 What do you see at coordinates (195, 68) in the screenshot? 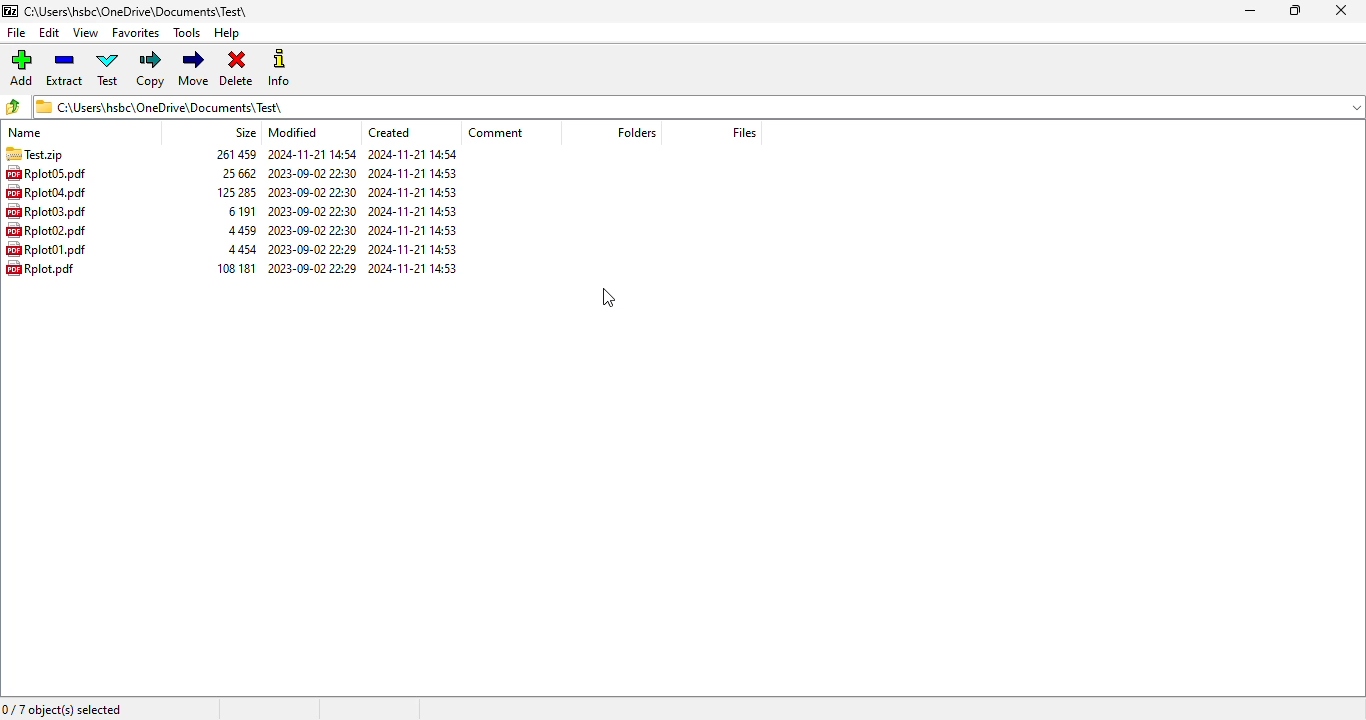
I see `move` at bounding box center [195, 68].